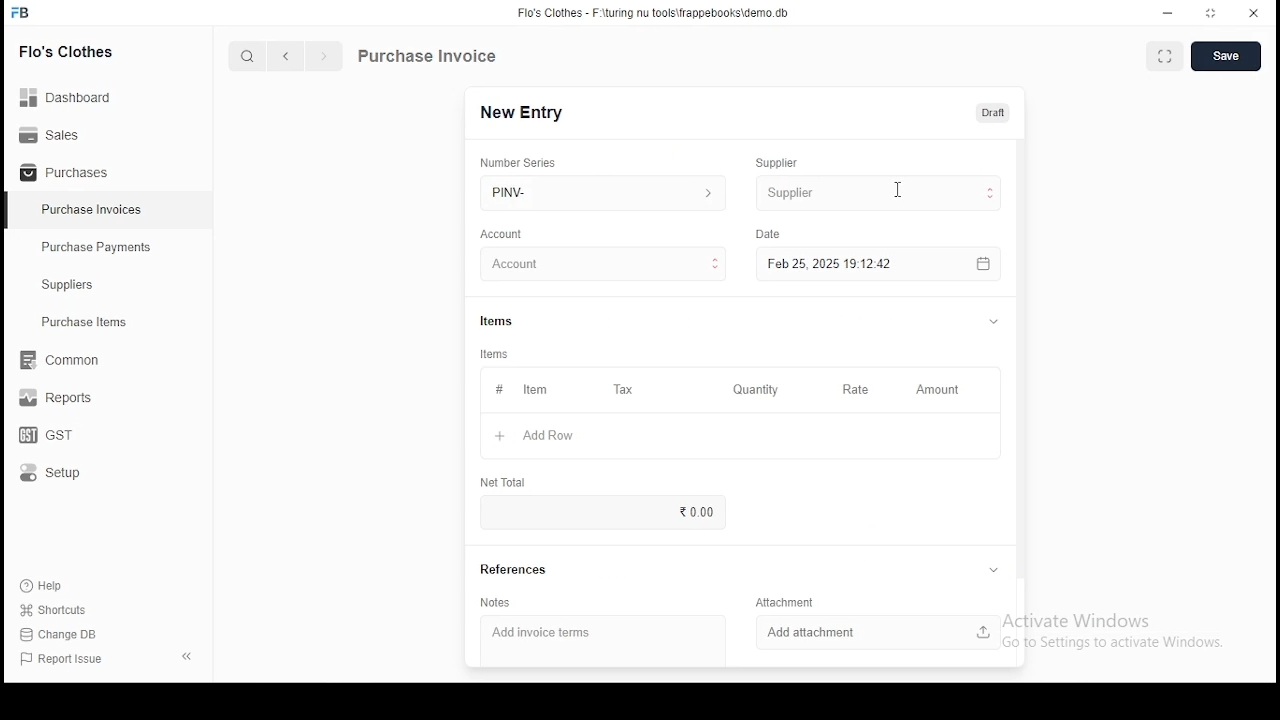 This screenshot has width=1280, height=720. What do you see at coordinates (936, 390) in the screenshot?
I see `amount` at bounding box center [936, 390].